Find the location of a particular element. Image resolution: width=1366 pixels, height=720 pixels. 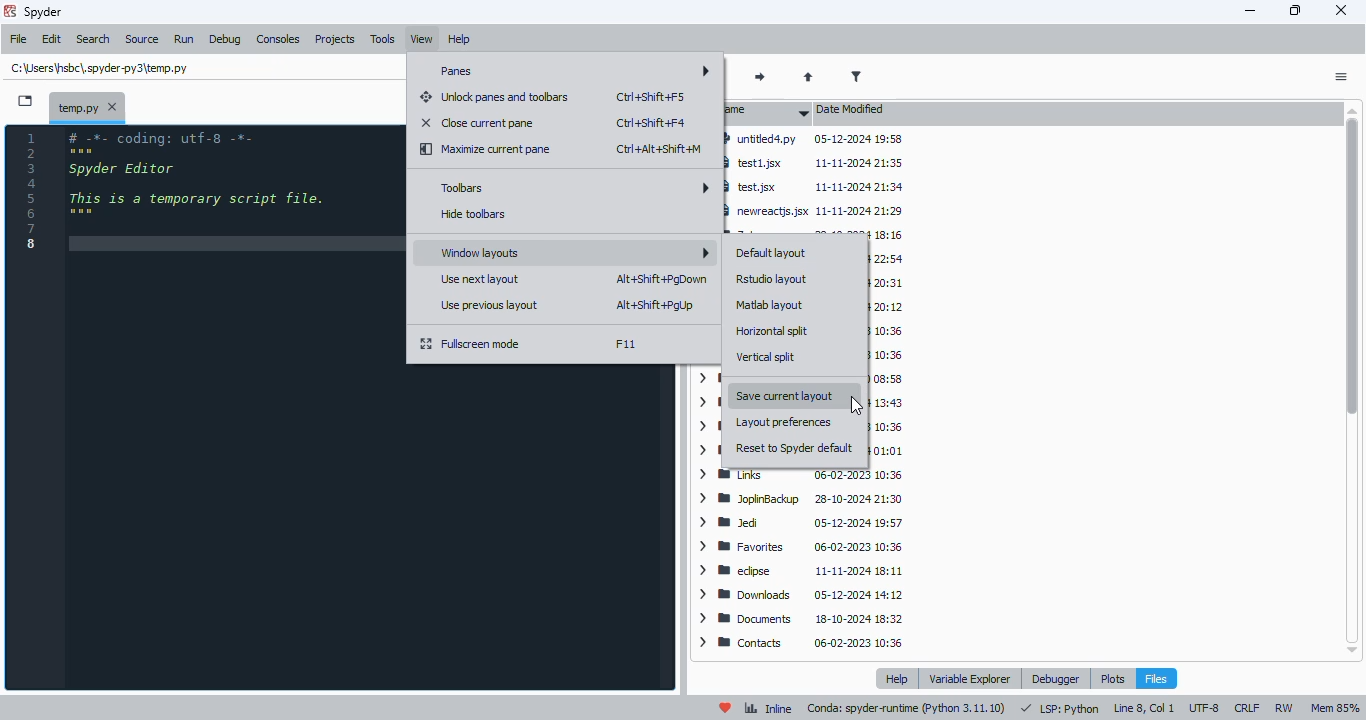

help is located at coordinates (461, 39).